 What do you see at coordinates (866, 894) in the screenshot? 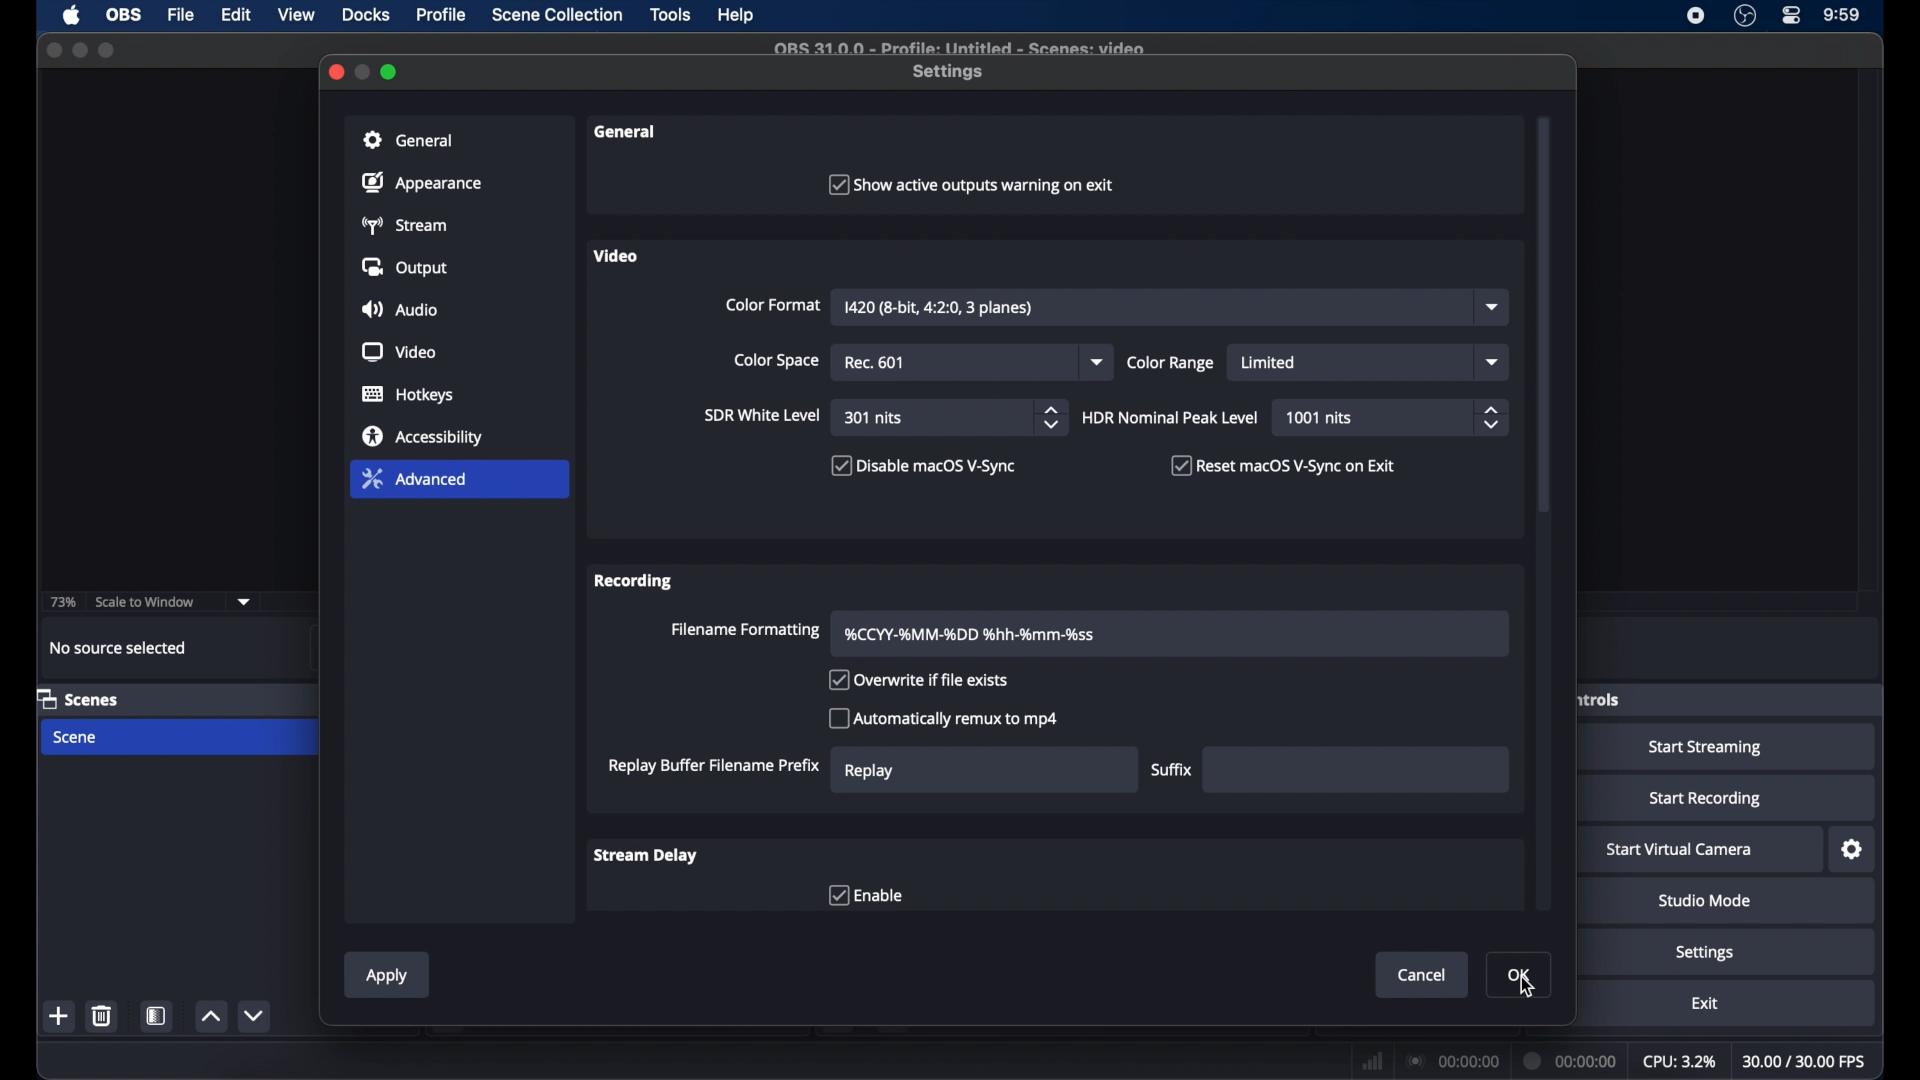
I see `checkbox` at bounding box center [866, 894].